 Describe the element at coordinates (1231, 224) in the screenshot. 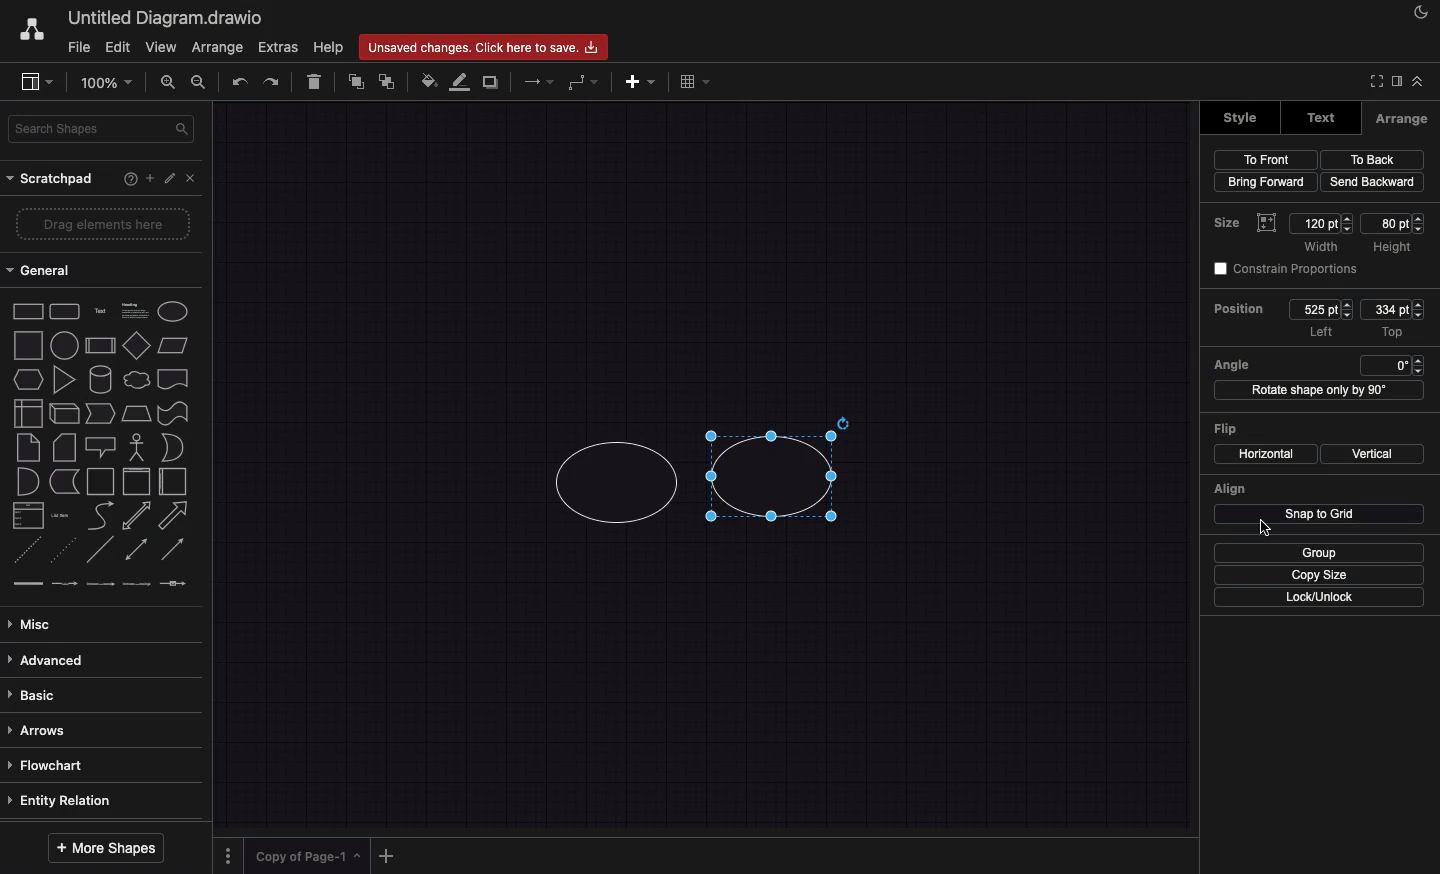

I see `size` at that location.